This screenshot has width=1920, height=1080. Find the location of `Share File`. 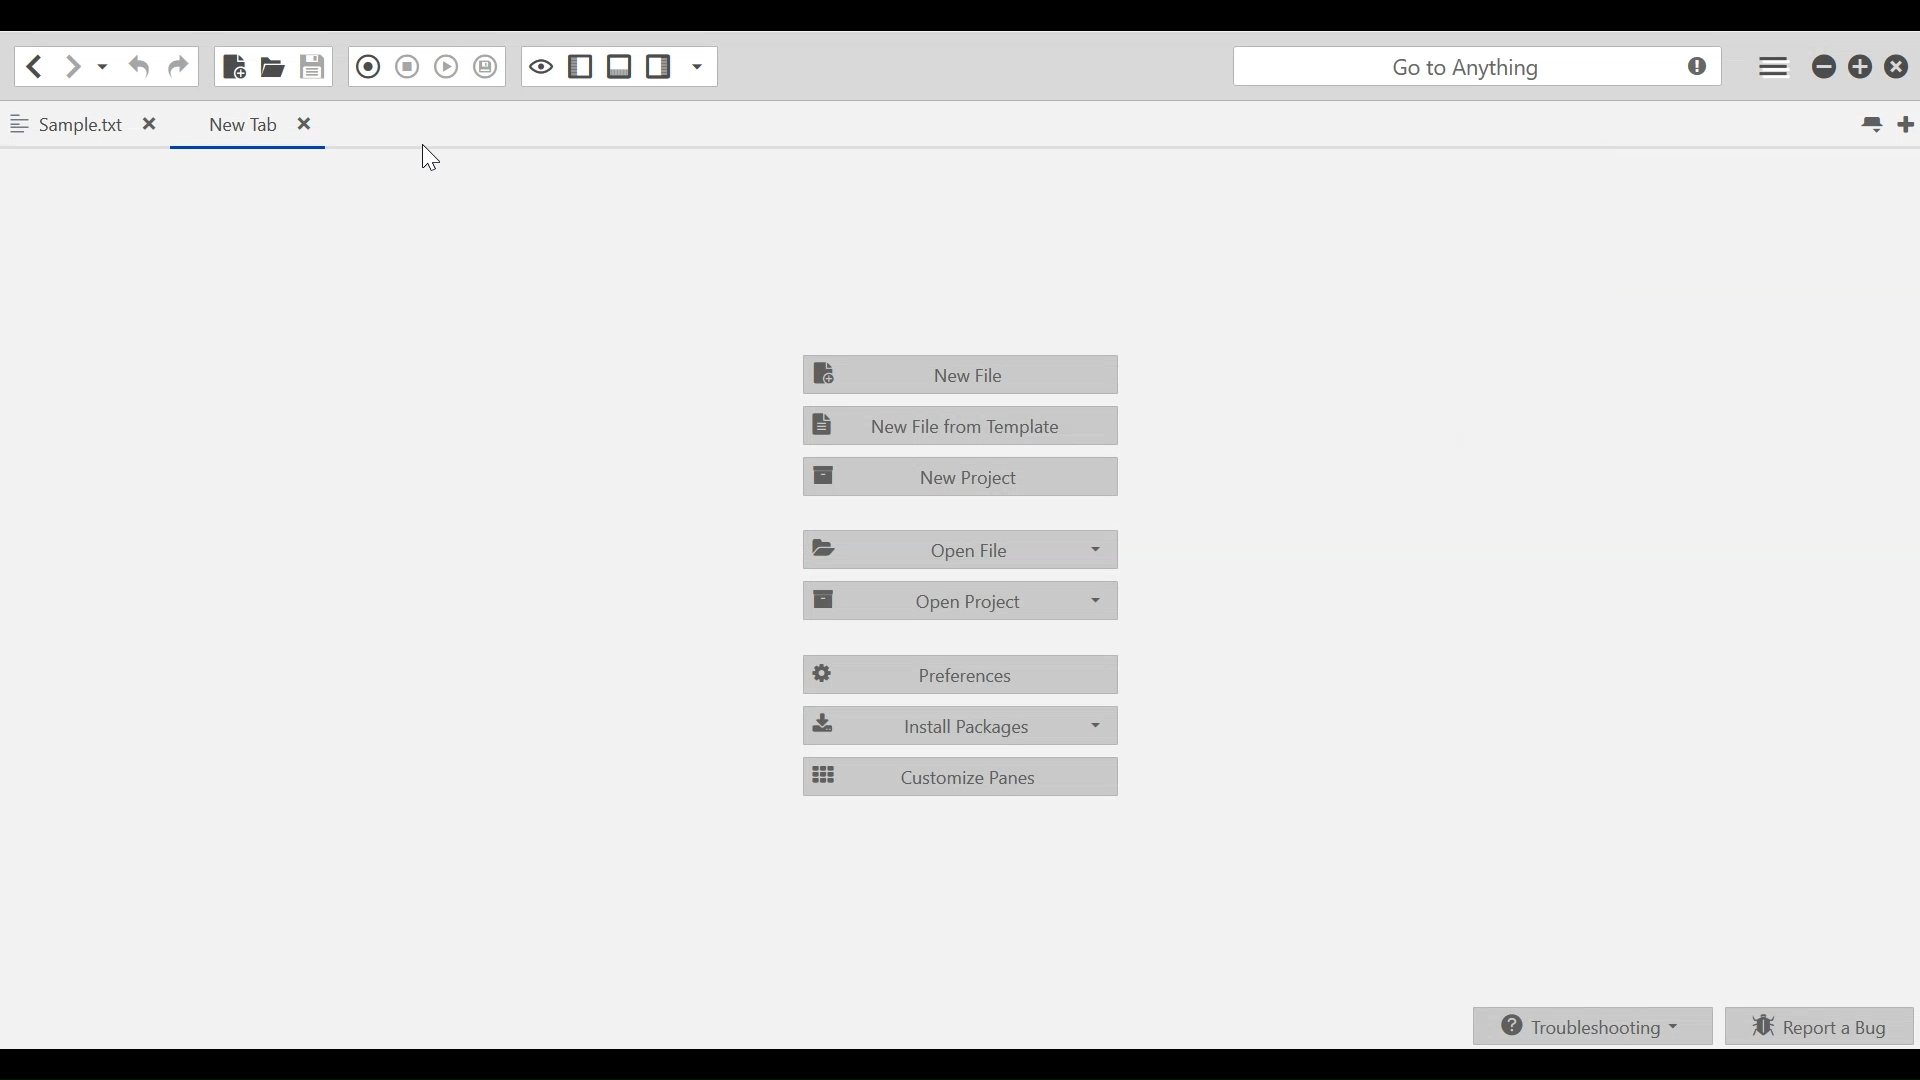

Share File is located at coordinates (103, 66).